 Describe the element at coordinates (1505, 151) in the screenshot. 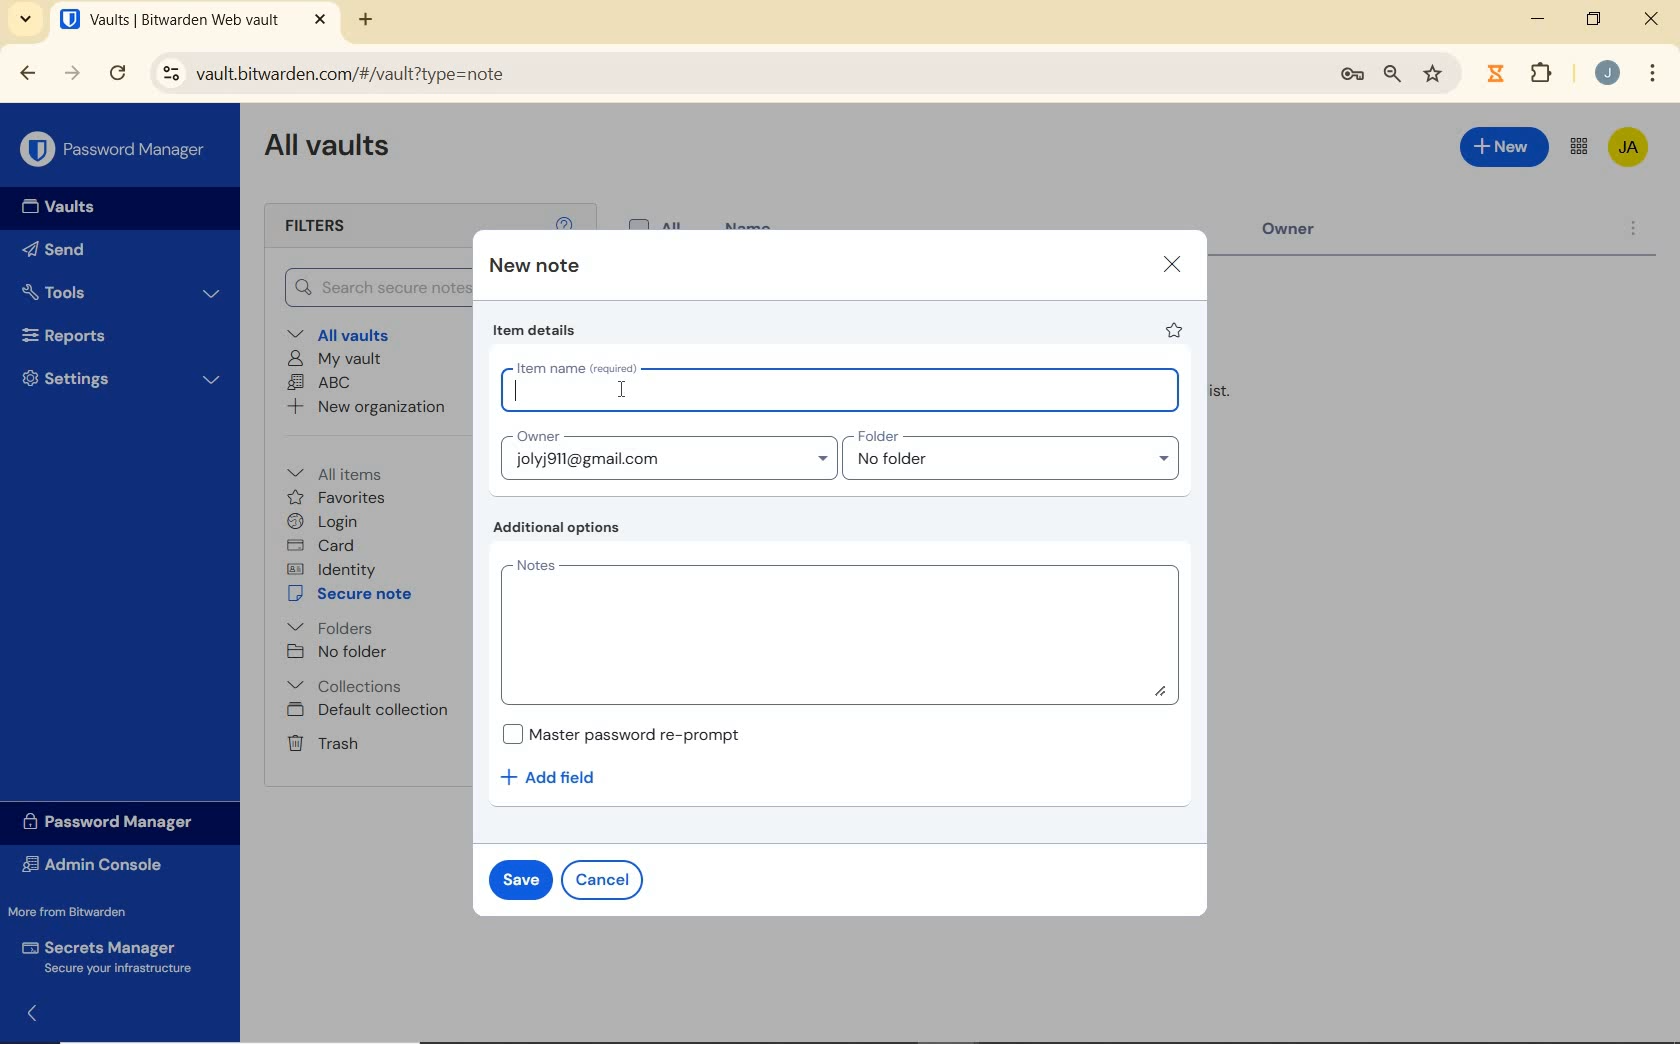

I see `New` at that location.